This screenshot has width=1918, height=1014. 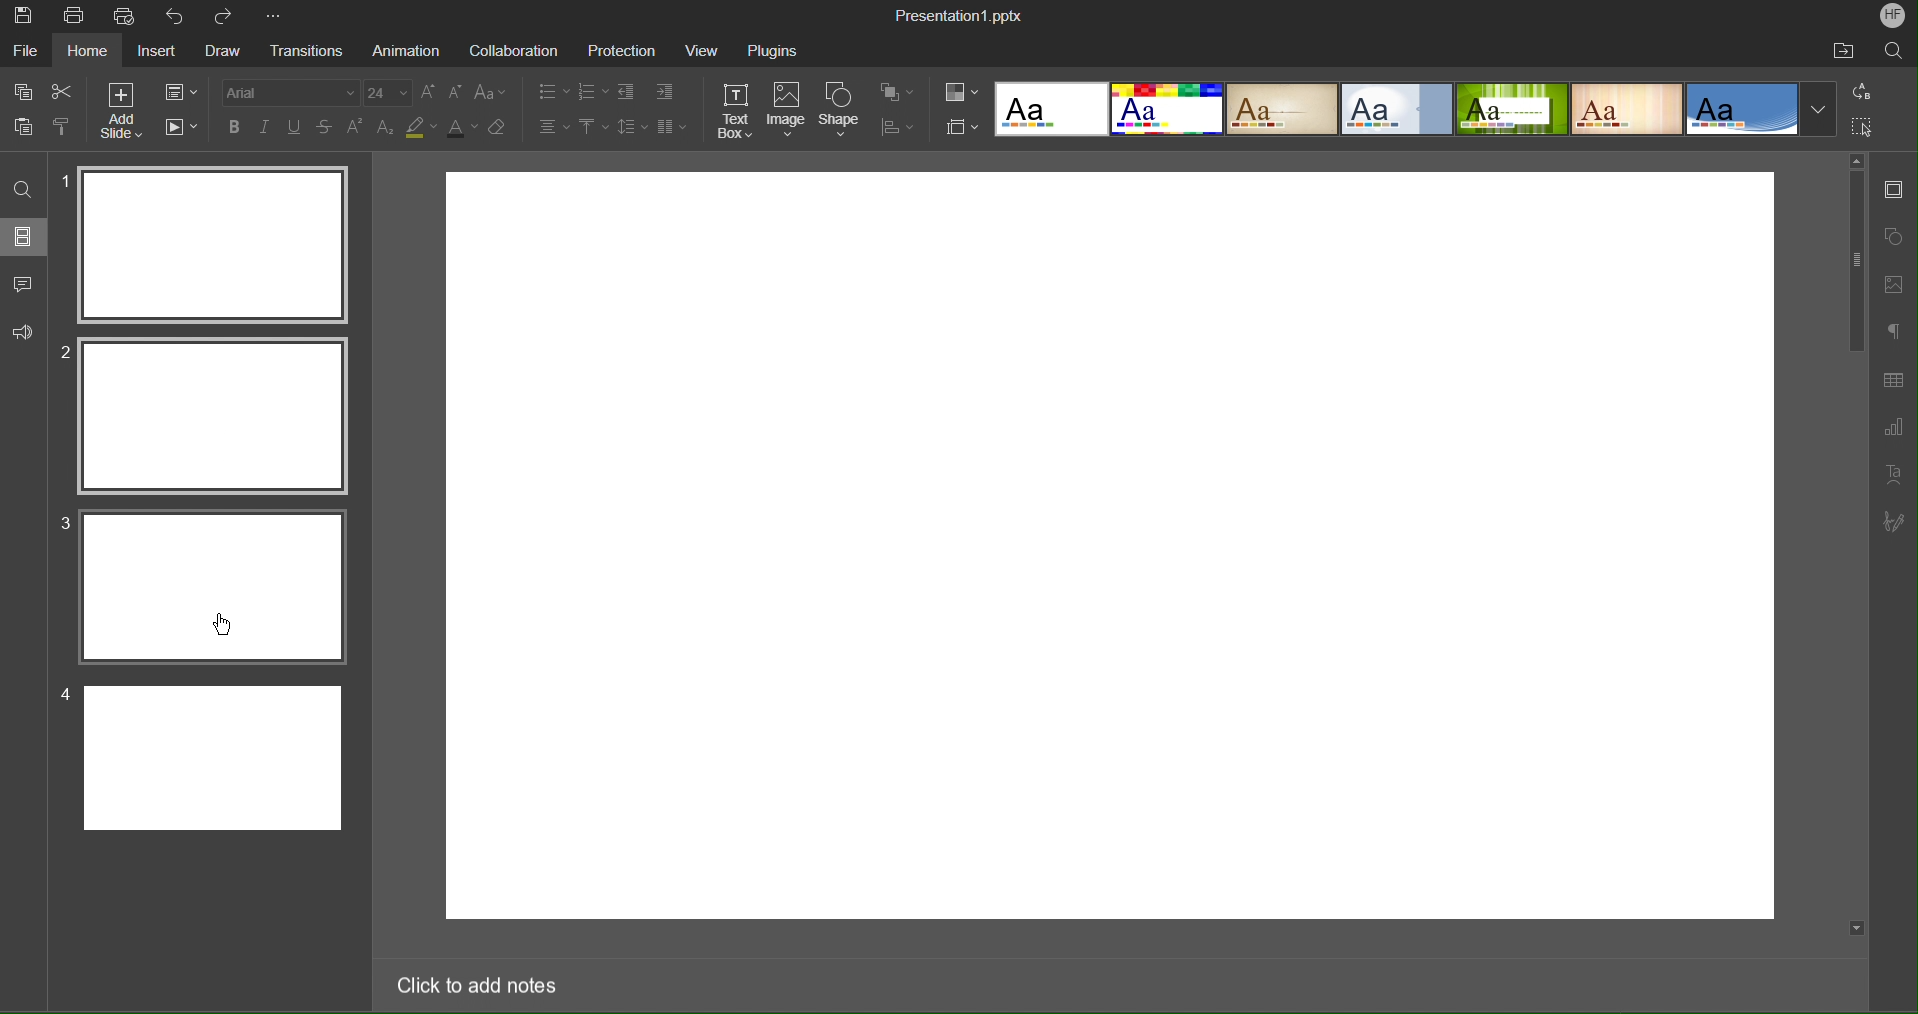 I want to click on underline, so click(x=295, y=125).